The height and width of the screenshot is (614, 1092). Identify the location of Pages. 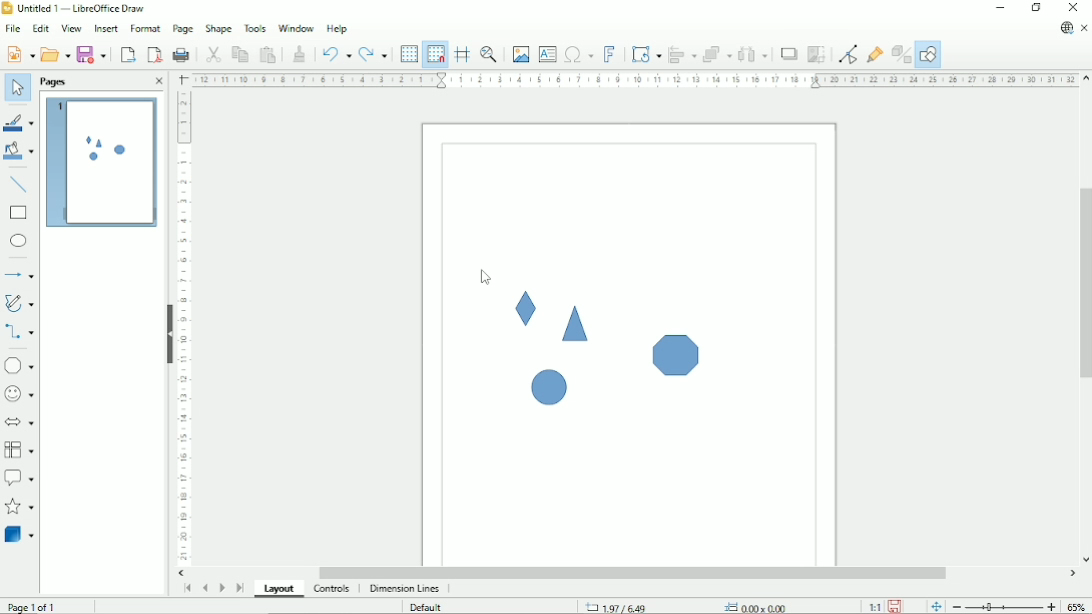
(52, 81).